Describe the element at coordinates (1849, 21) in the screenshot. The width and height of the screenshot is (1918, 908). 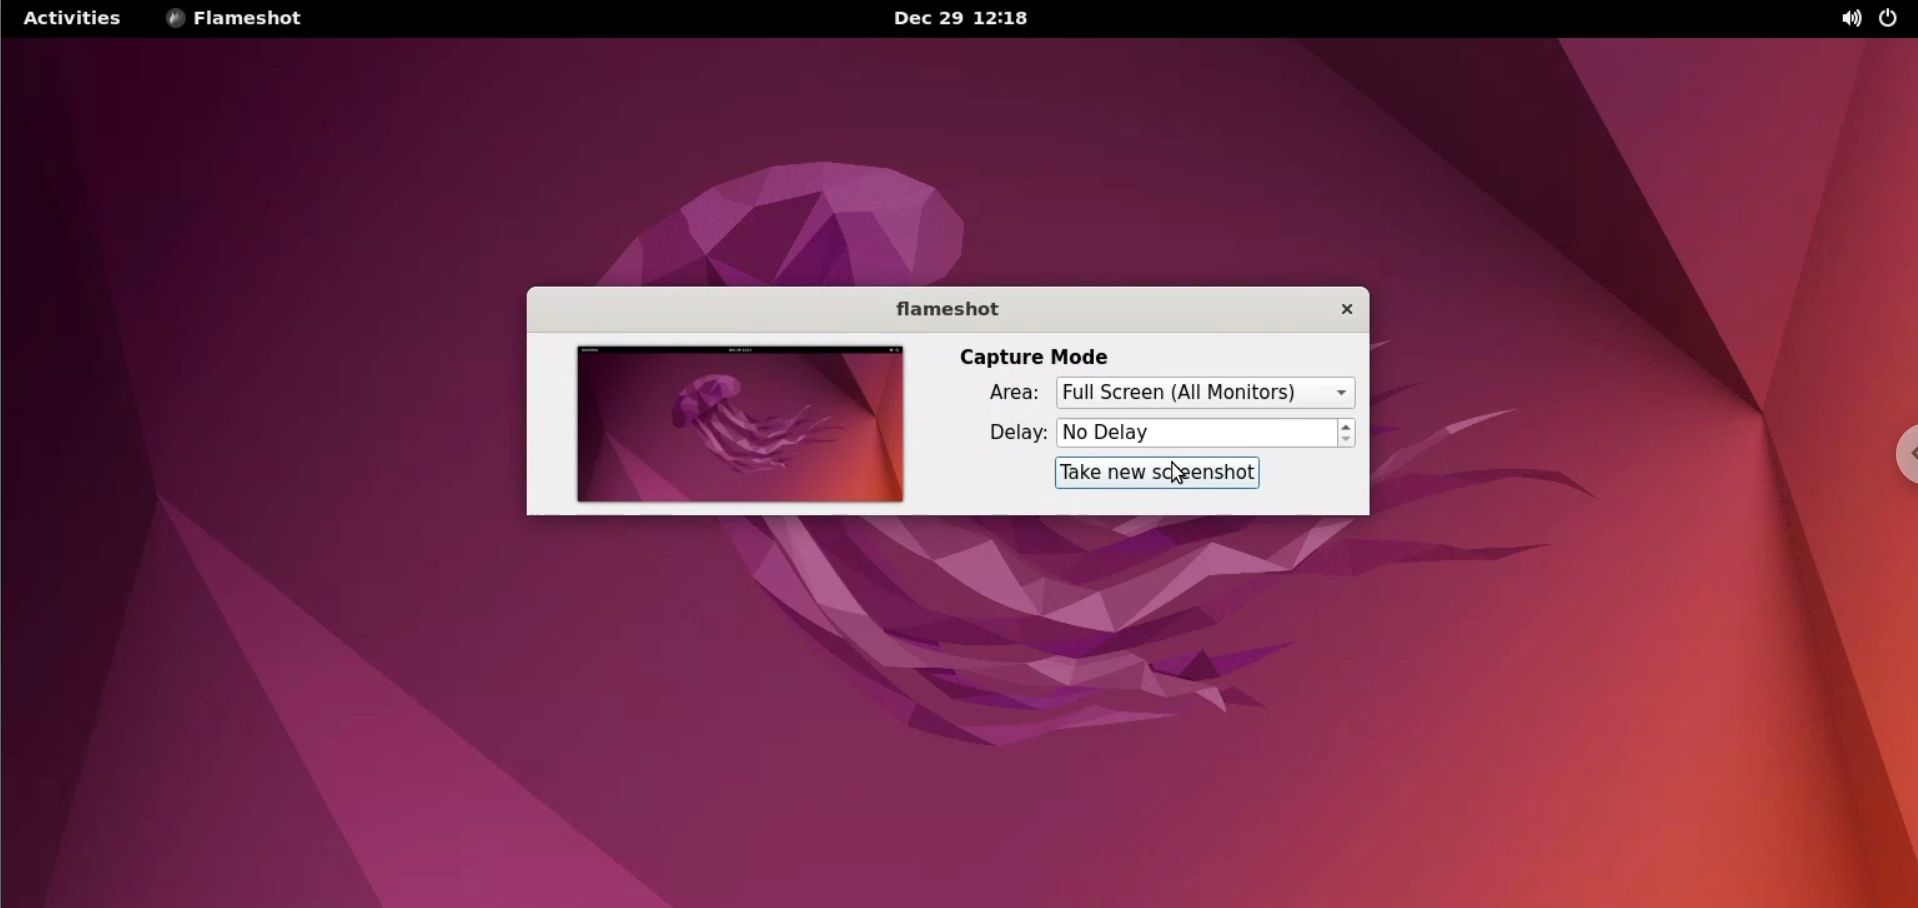
I see `sound options` at that location.